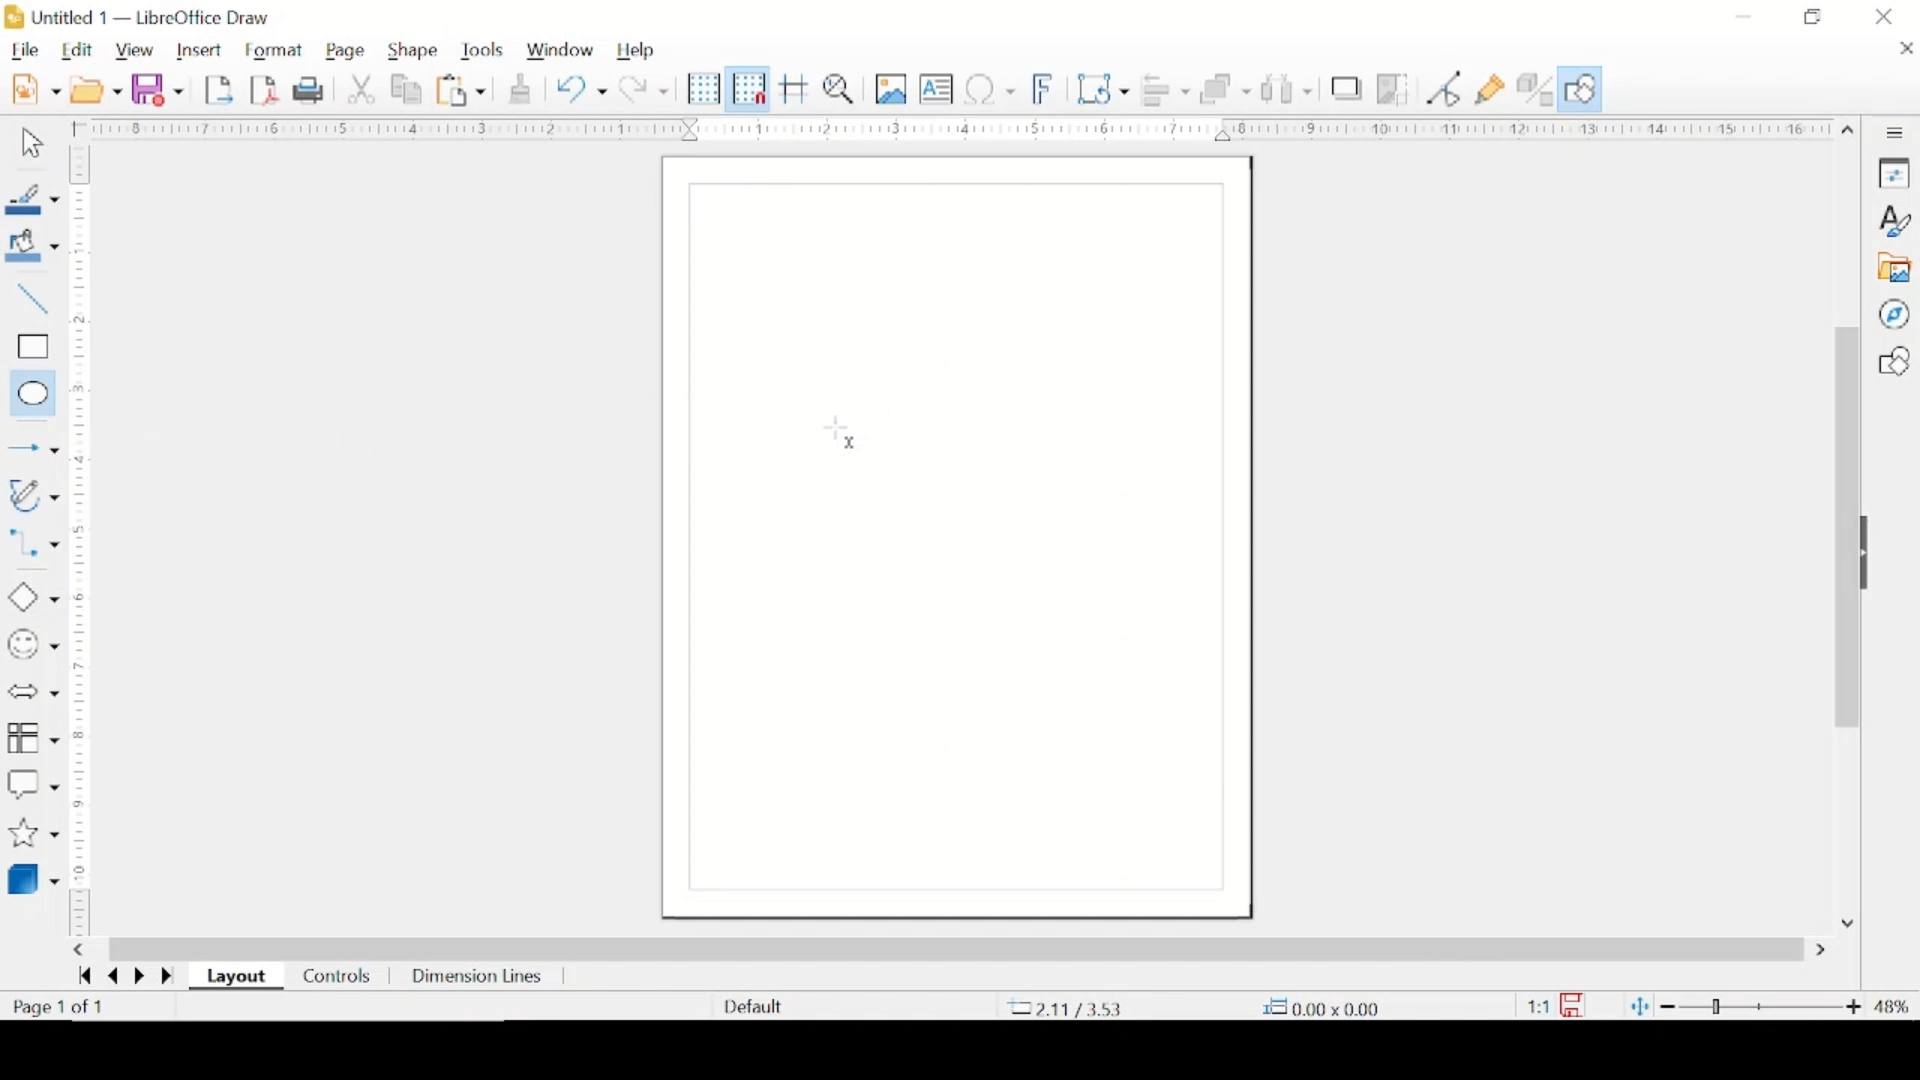 The image size is (1920, 1080). What do you see at coordinates (32, 738) in the screenshot?
I see `flowchart` at bounding box center [32, 738].